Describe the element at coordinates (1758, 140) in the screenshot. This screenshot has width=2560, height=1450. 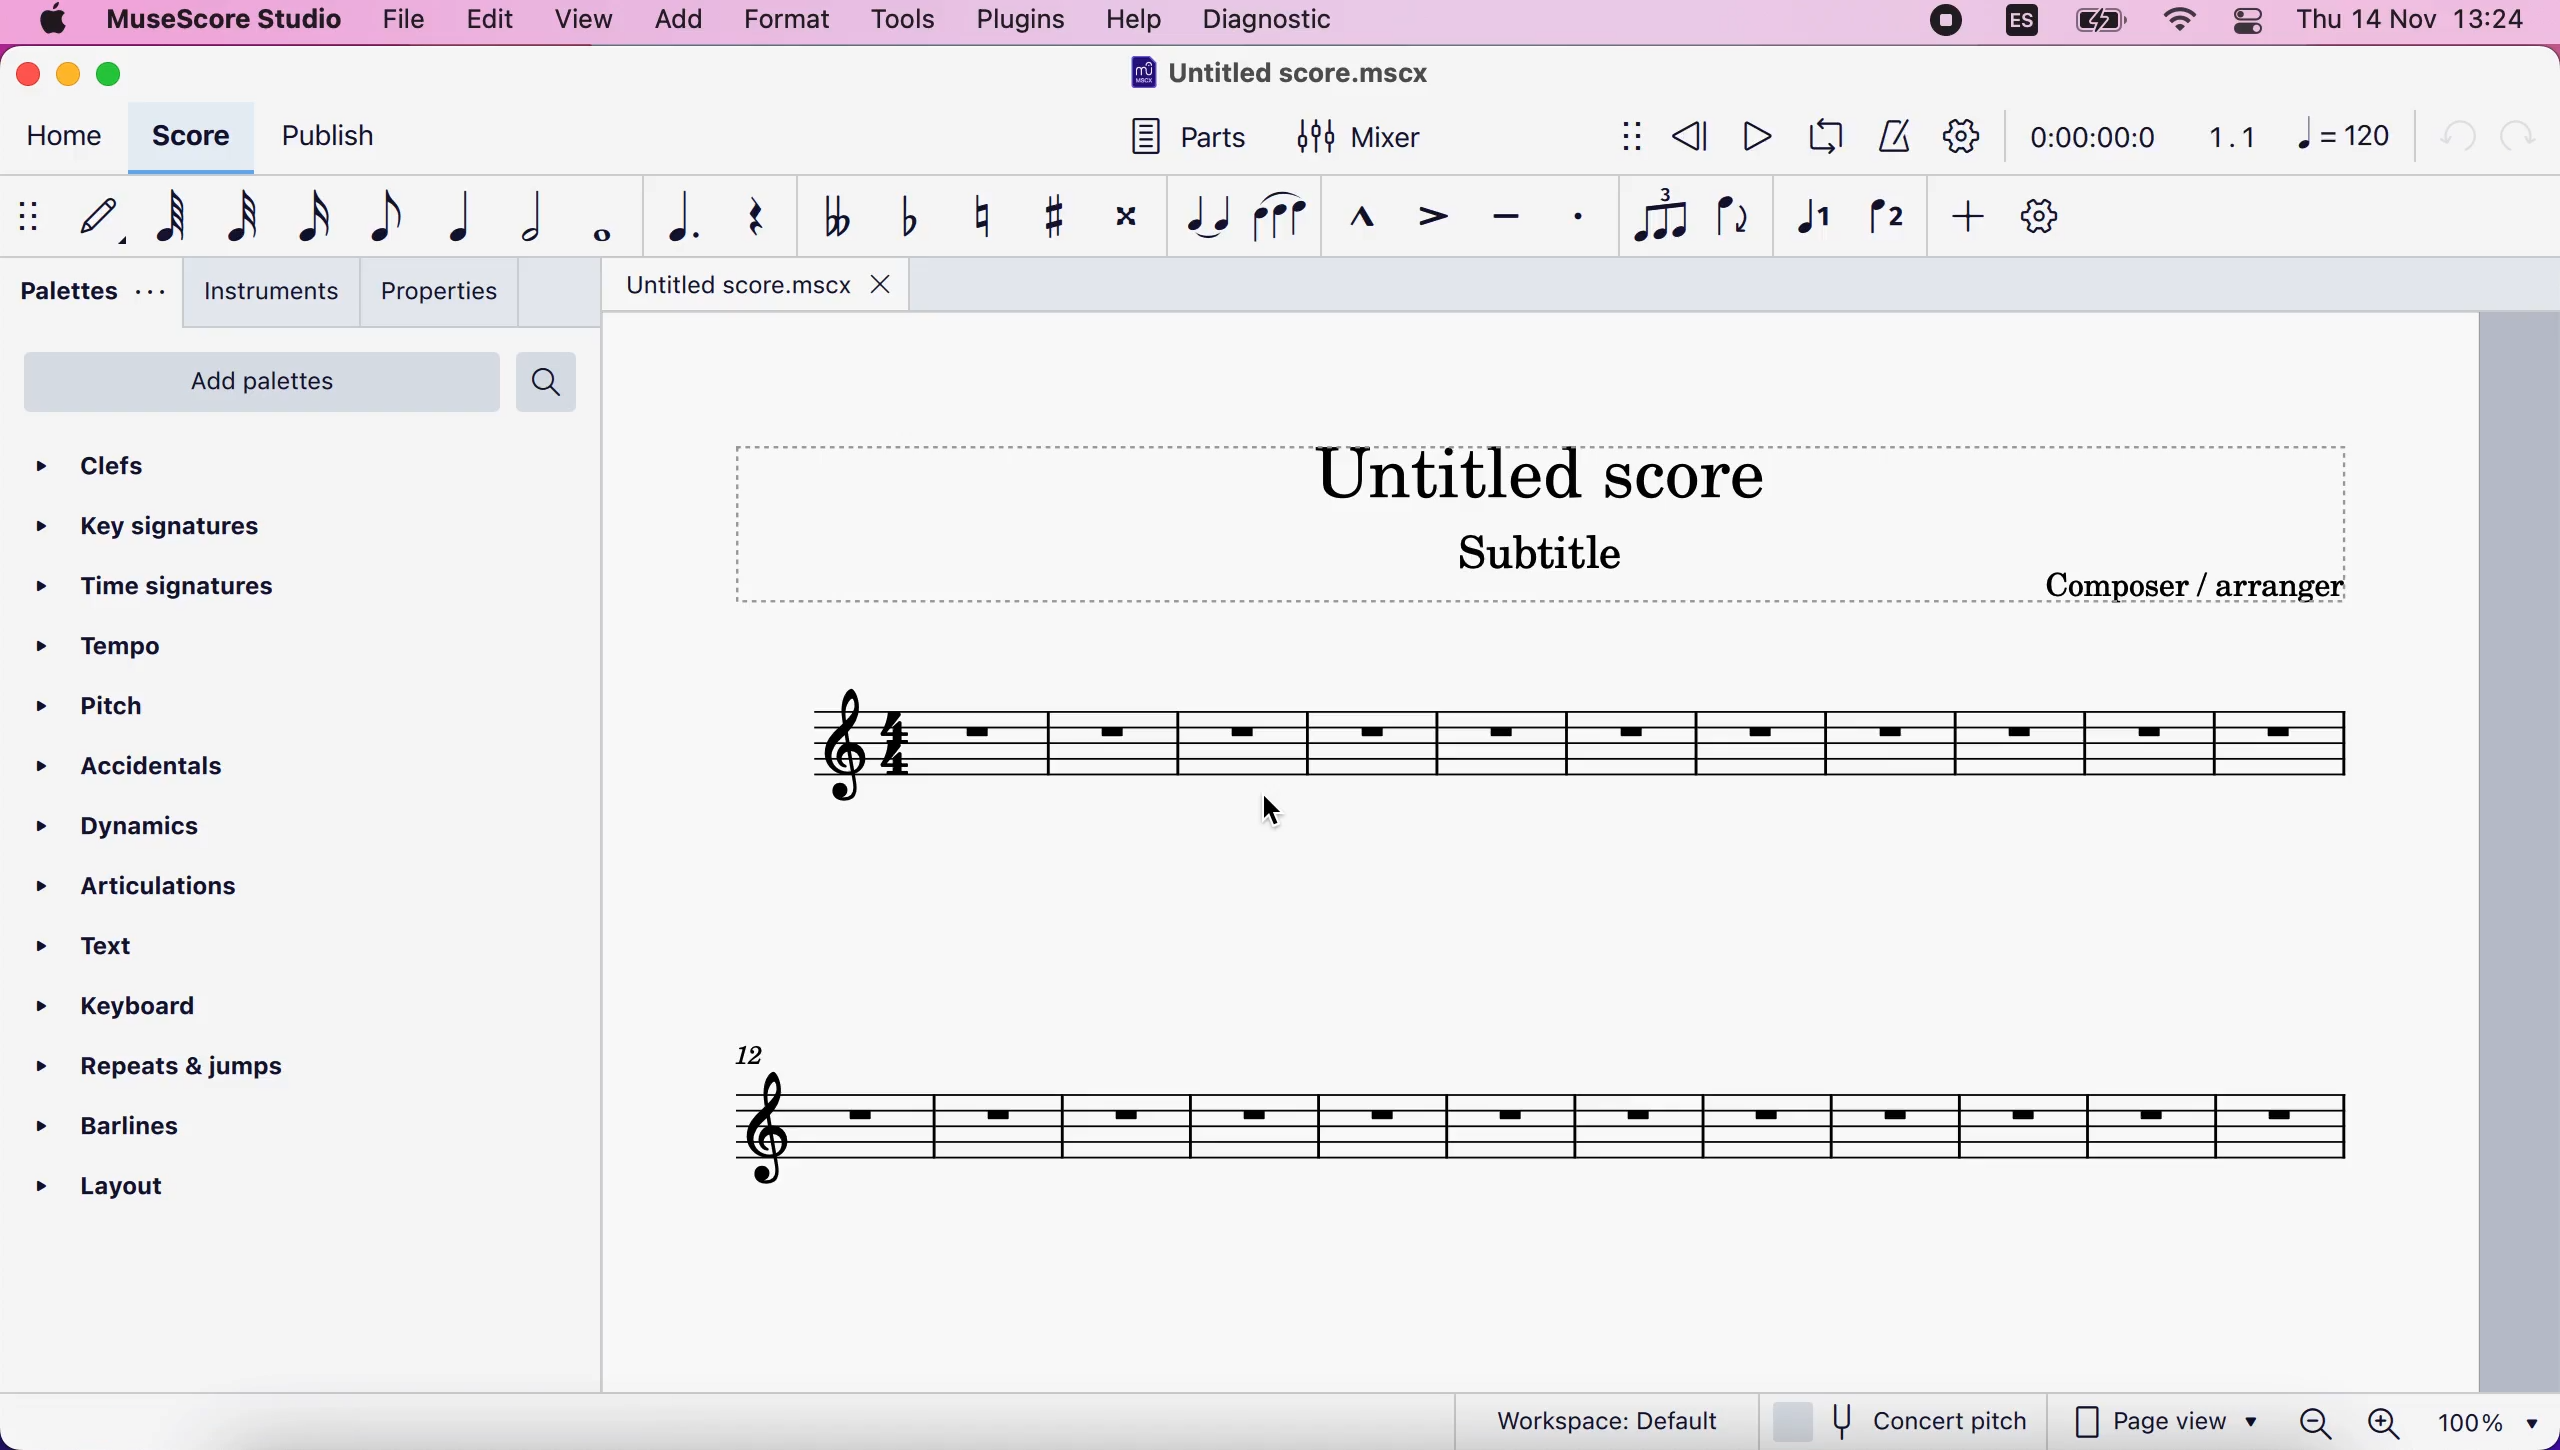
I see `play` at that location.